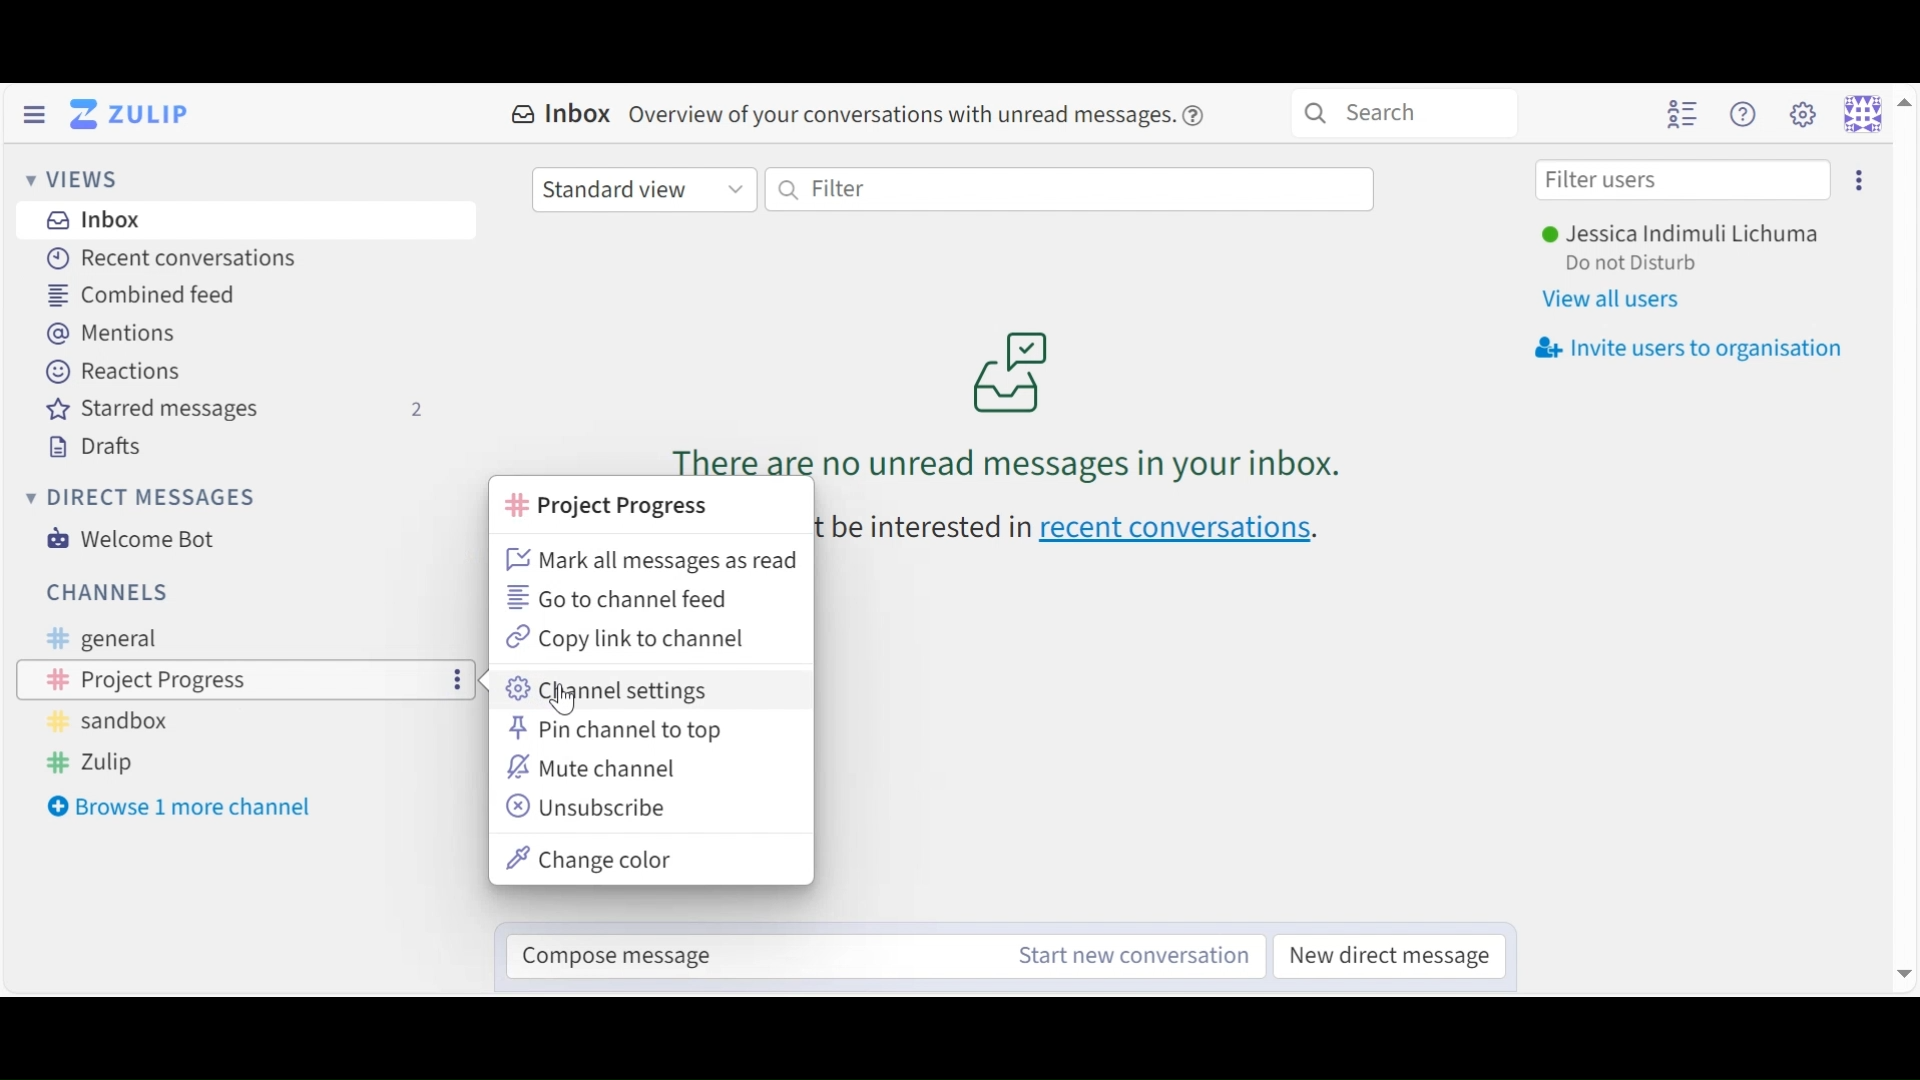 Image resolution: width=1920 pixels, height=1080 pixels. I want to click on Help menu, so click(1743, 113).